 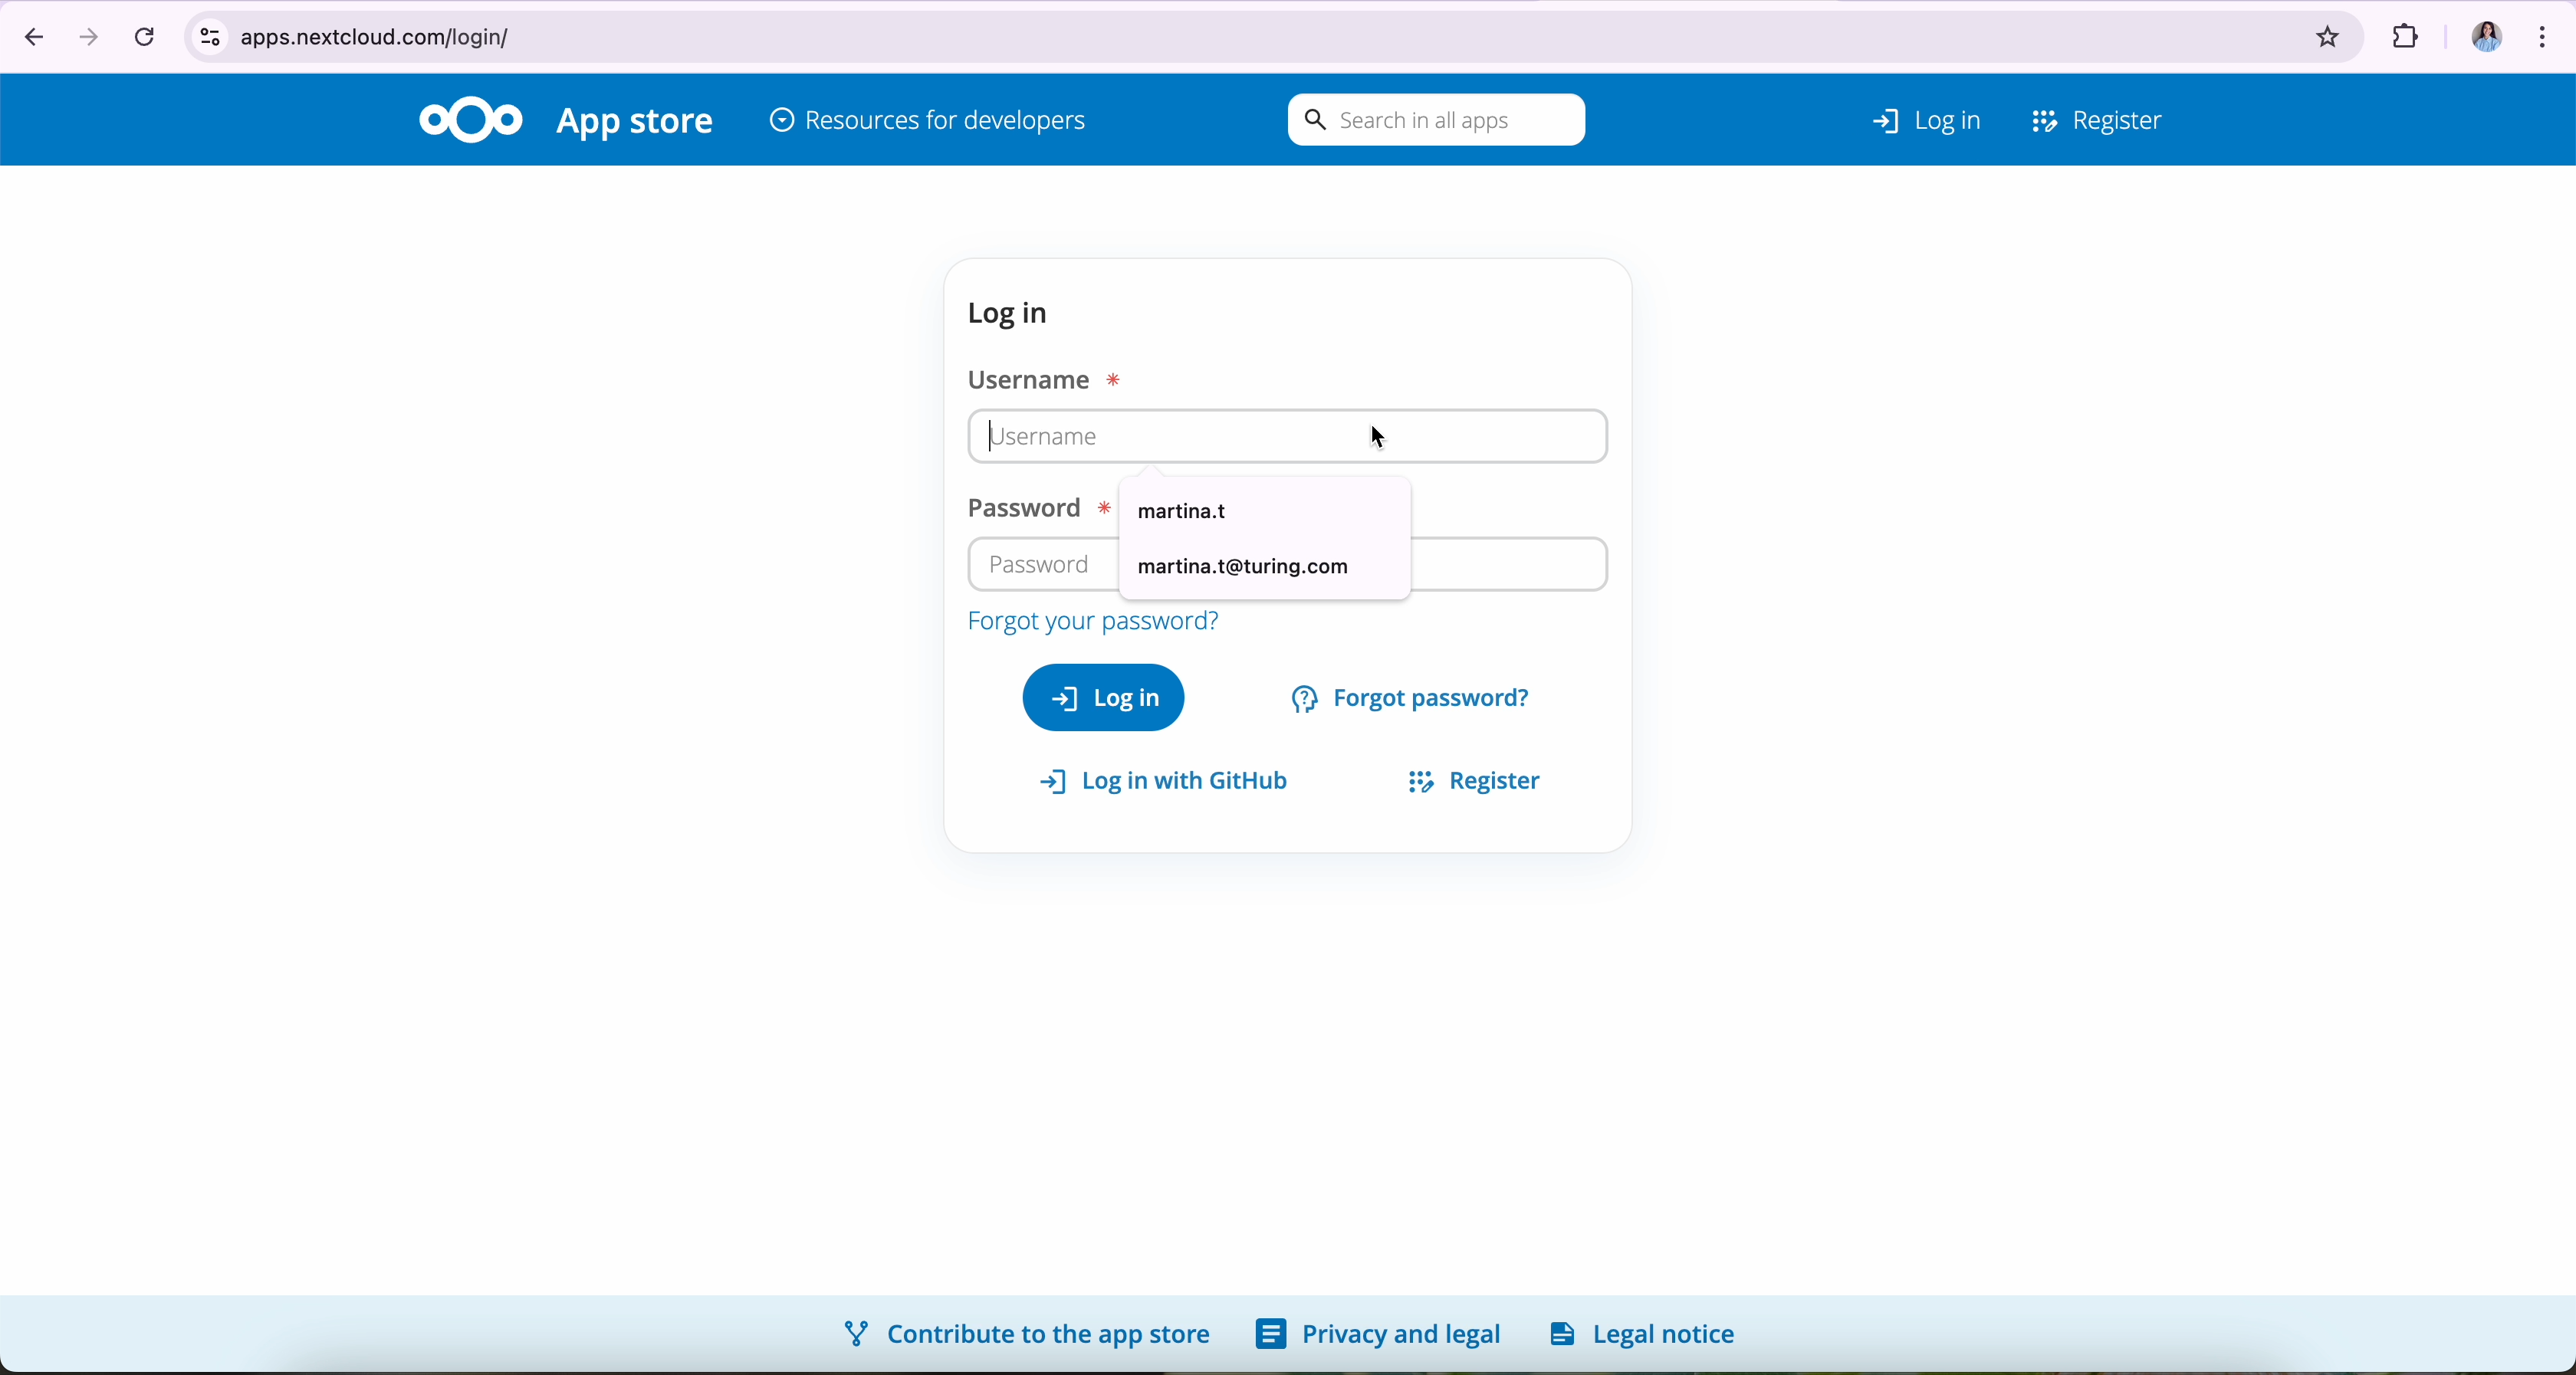 I want to click on appstore, so click(x=639, y=124).